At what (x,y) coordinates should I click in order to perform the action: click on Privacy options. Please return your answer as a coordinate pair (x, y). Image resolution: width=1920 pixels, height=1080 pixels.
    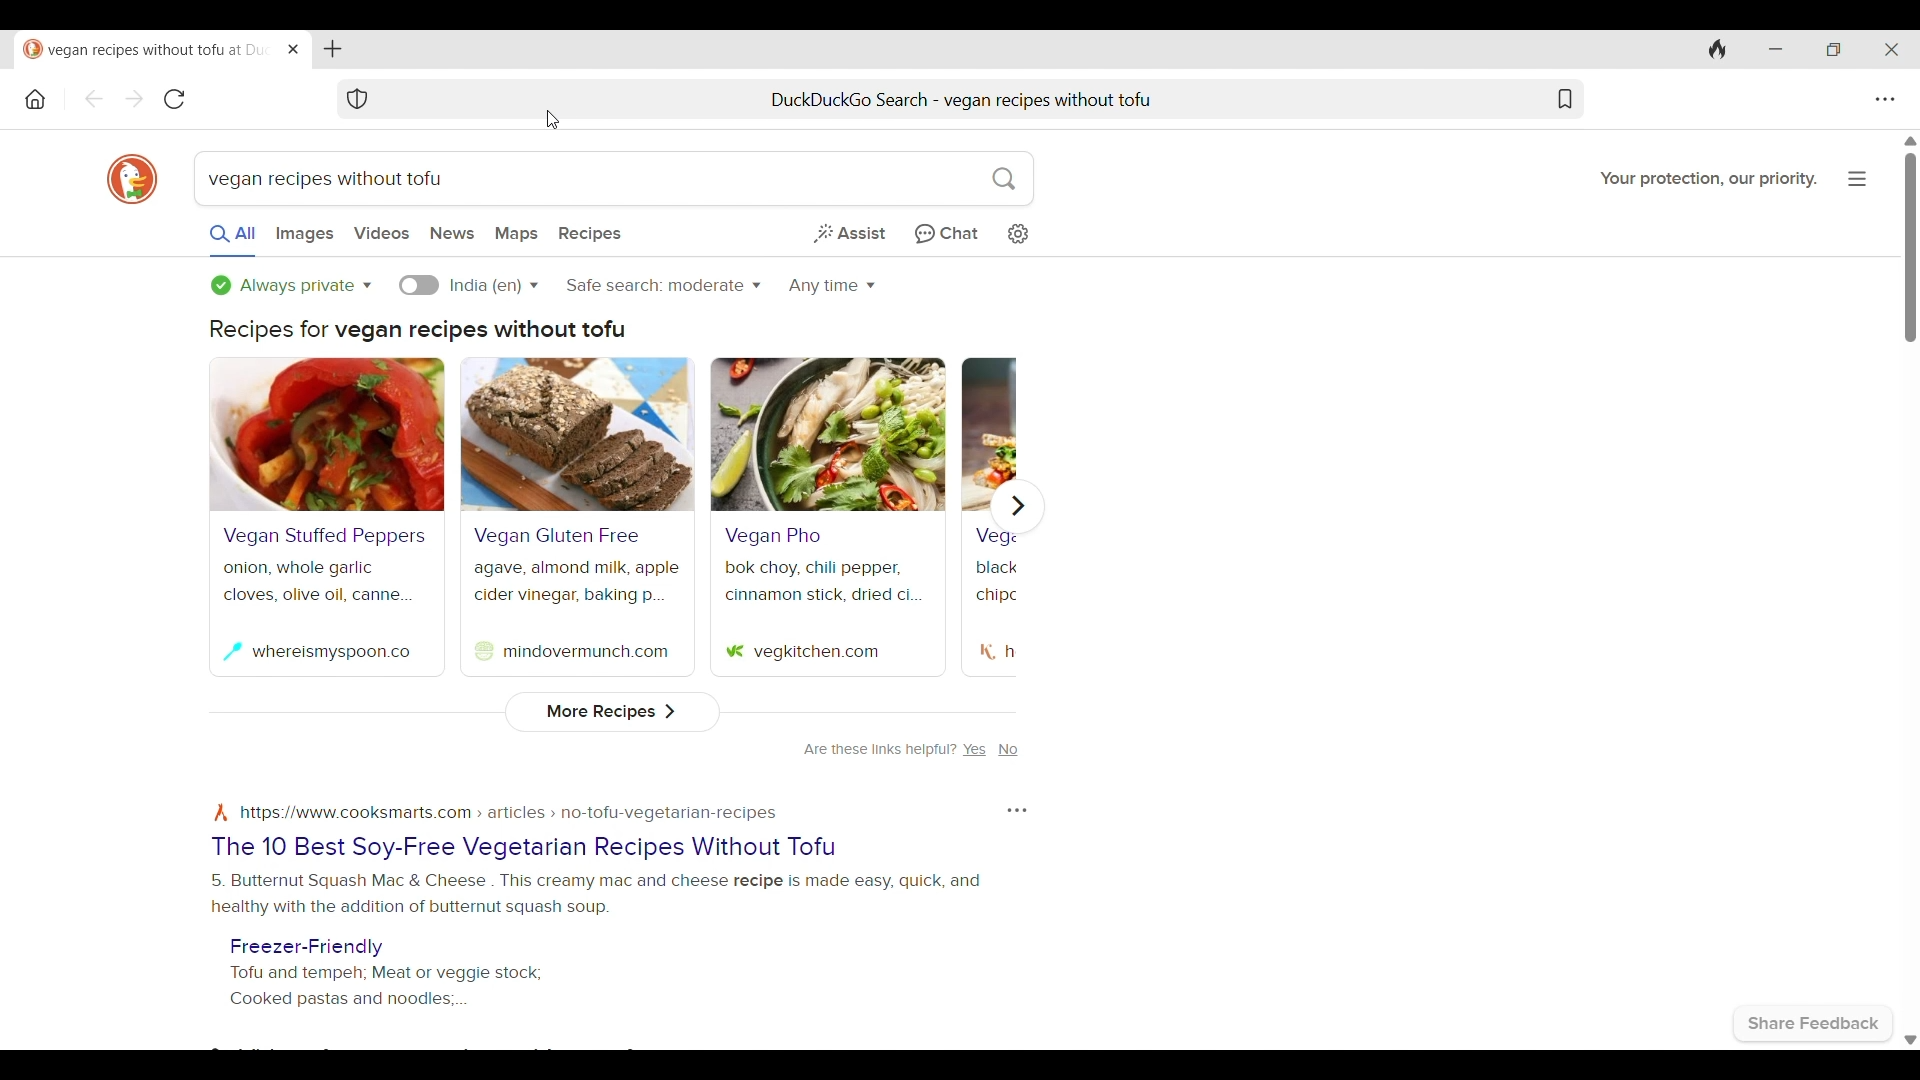
    Looking at the image, I should click on (291, 286).